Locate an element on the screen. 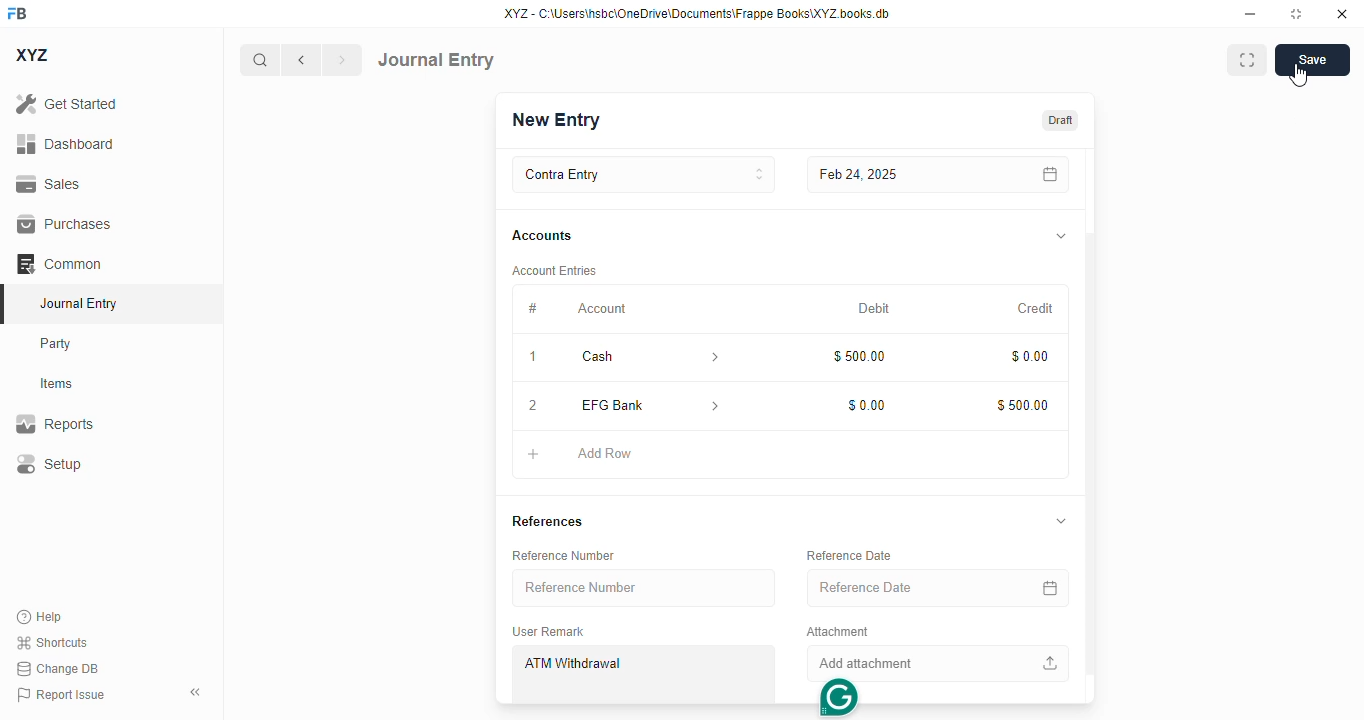  change DB is located at coordinates (57, 668).